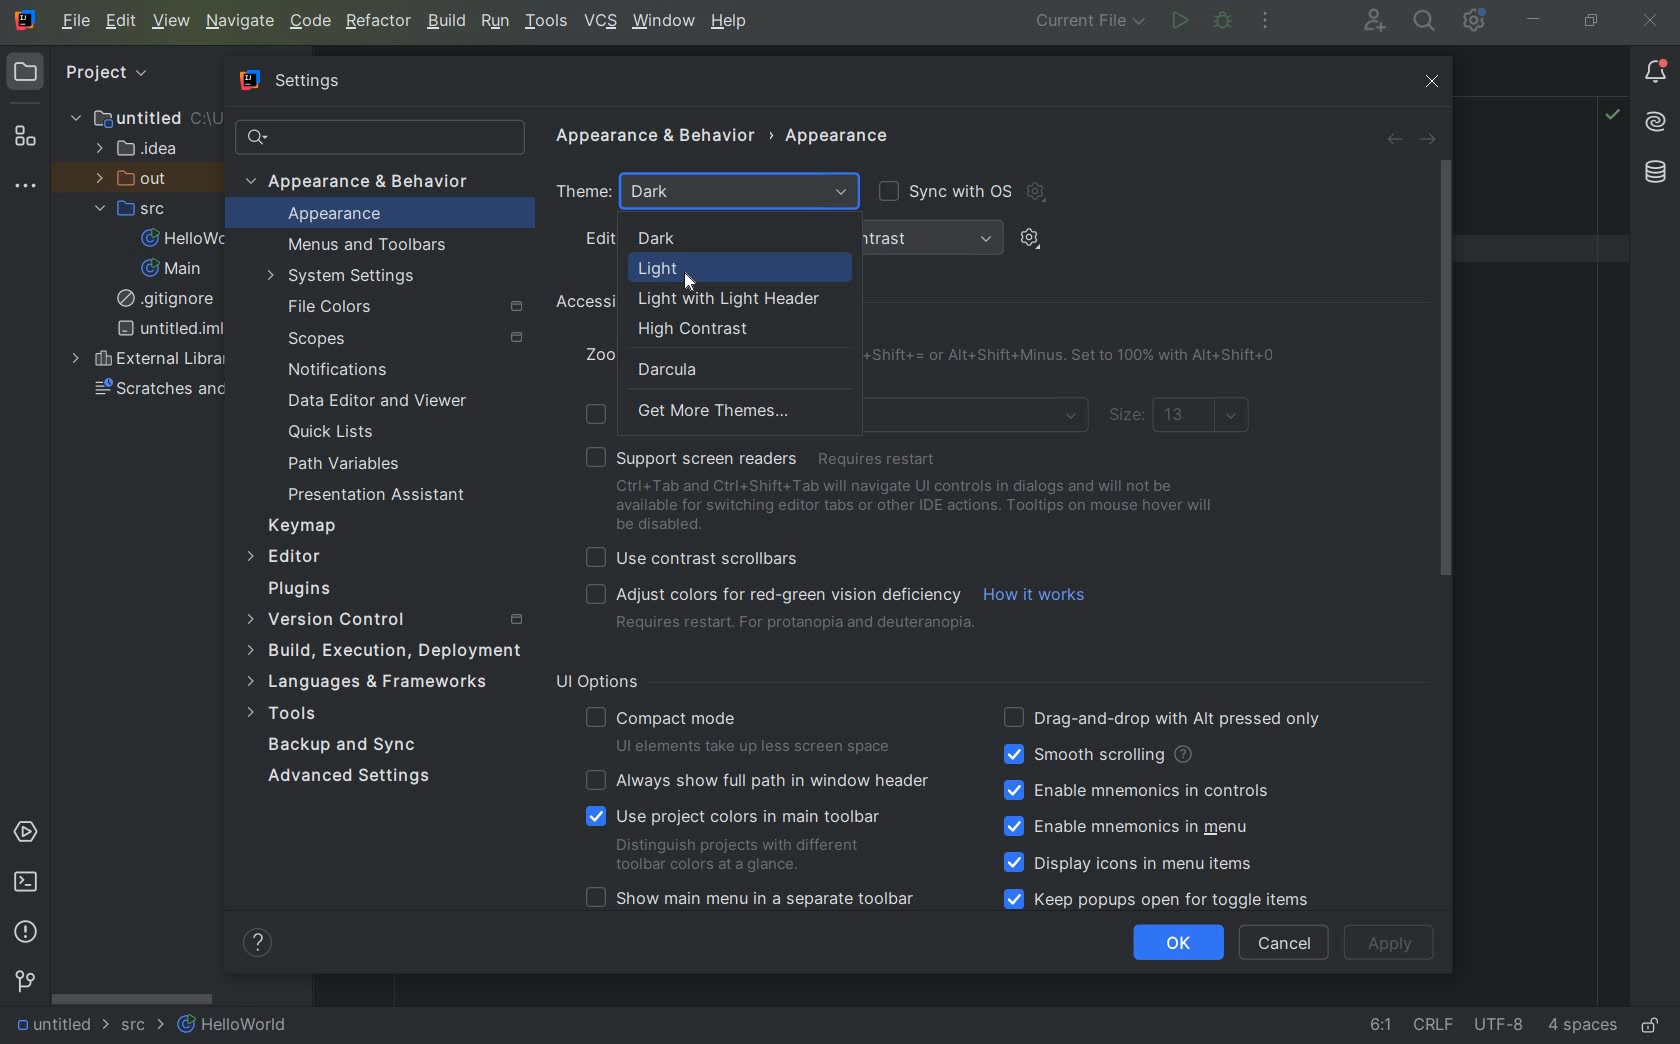 This screenshot has width=1680, height=1044. What do you see at coordinates (697, 301) in the screenshot?
I see `Accessibility: light with light header` at bounding box center [697, 301].